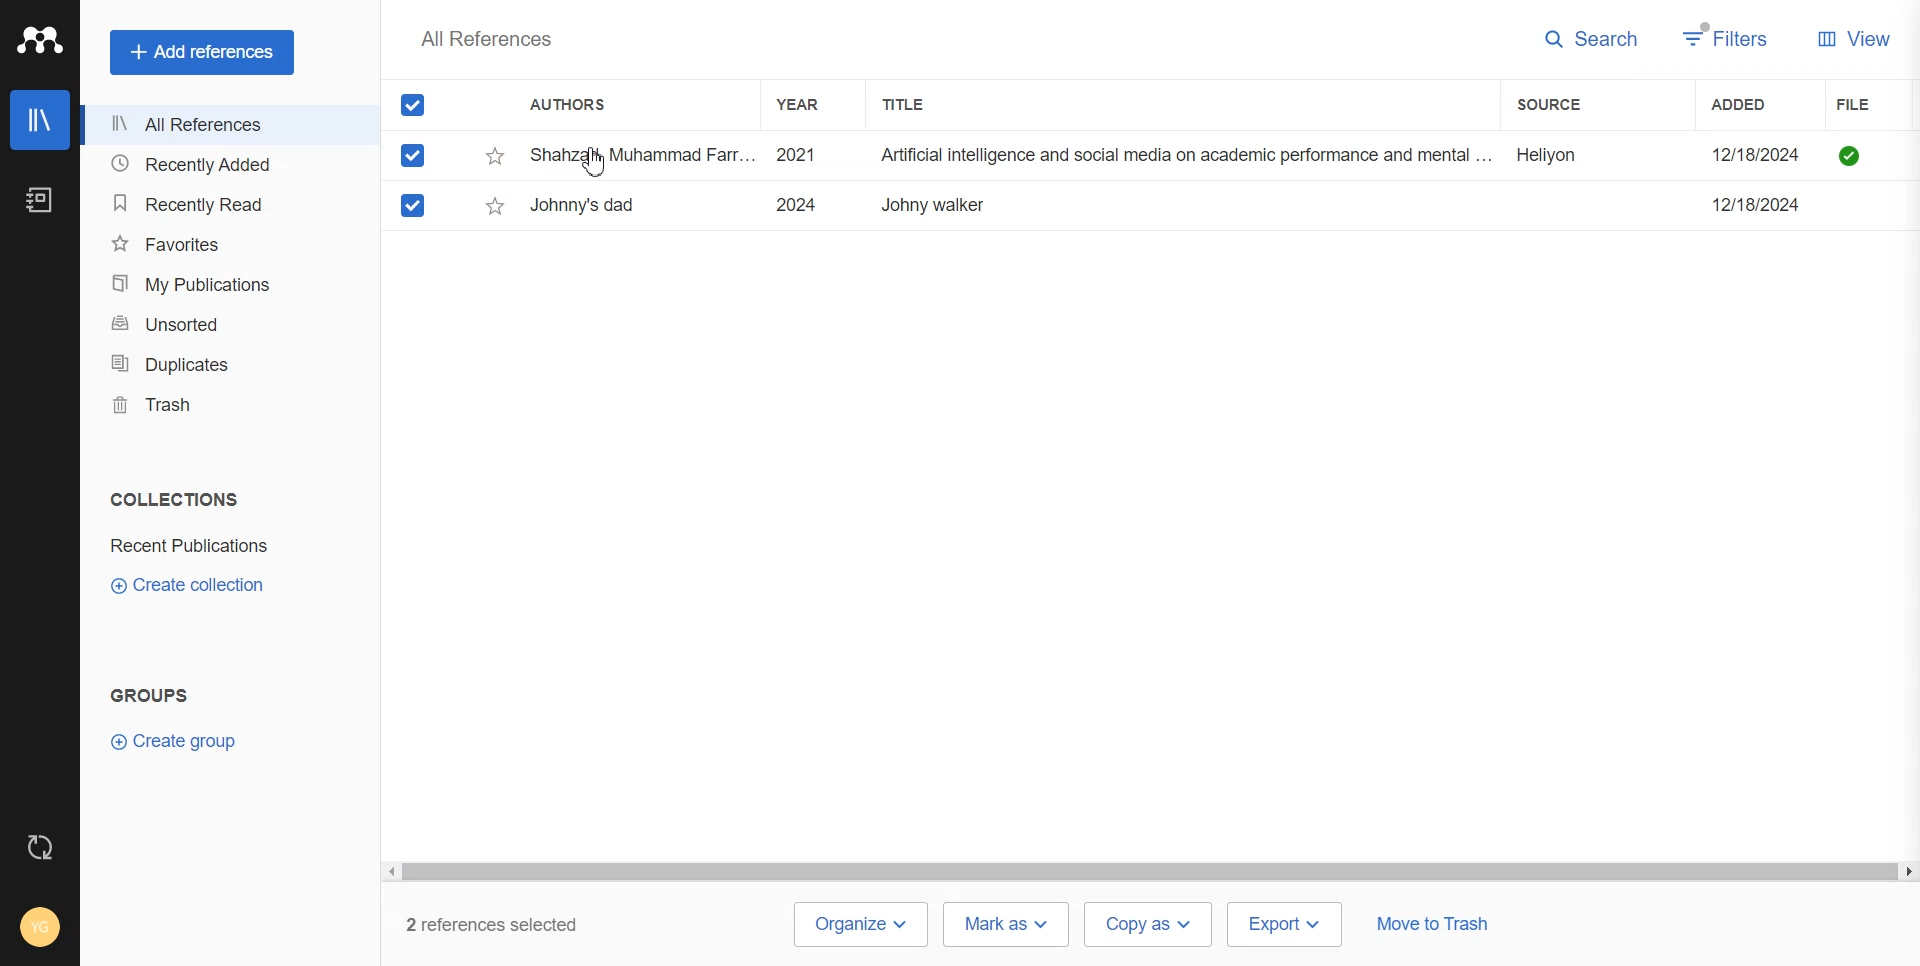 This screenshot has height=966, width=1920. Describe the element at coordinates (1150, 925) in the screenshot. I see `Copy as` at that location.